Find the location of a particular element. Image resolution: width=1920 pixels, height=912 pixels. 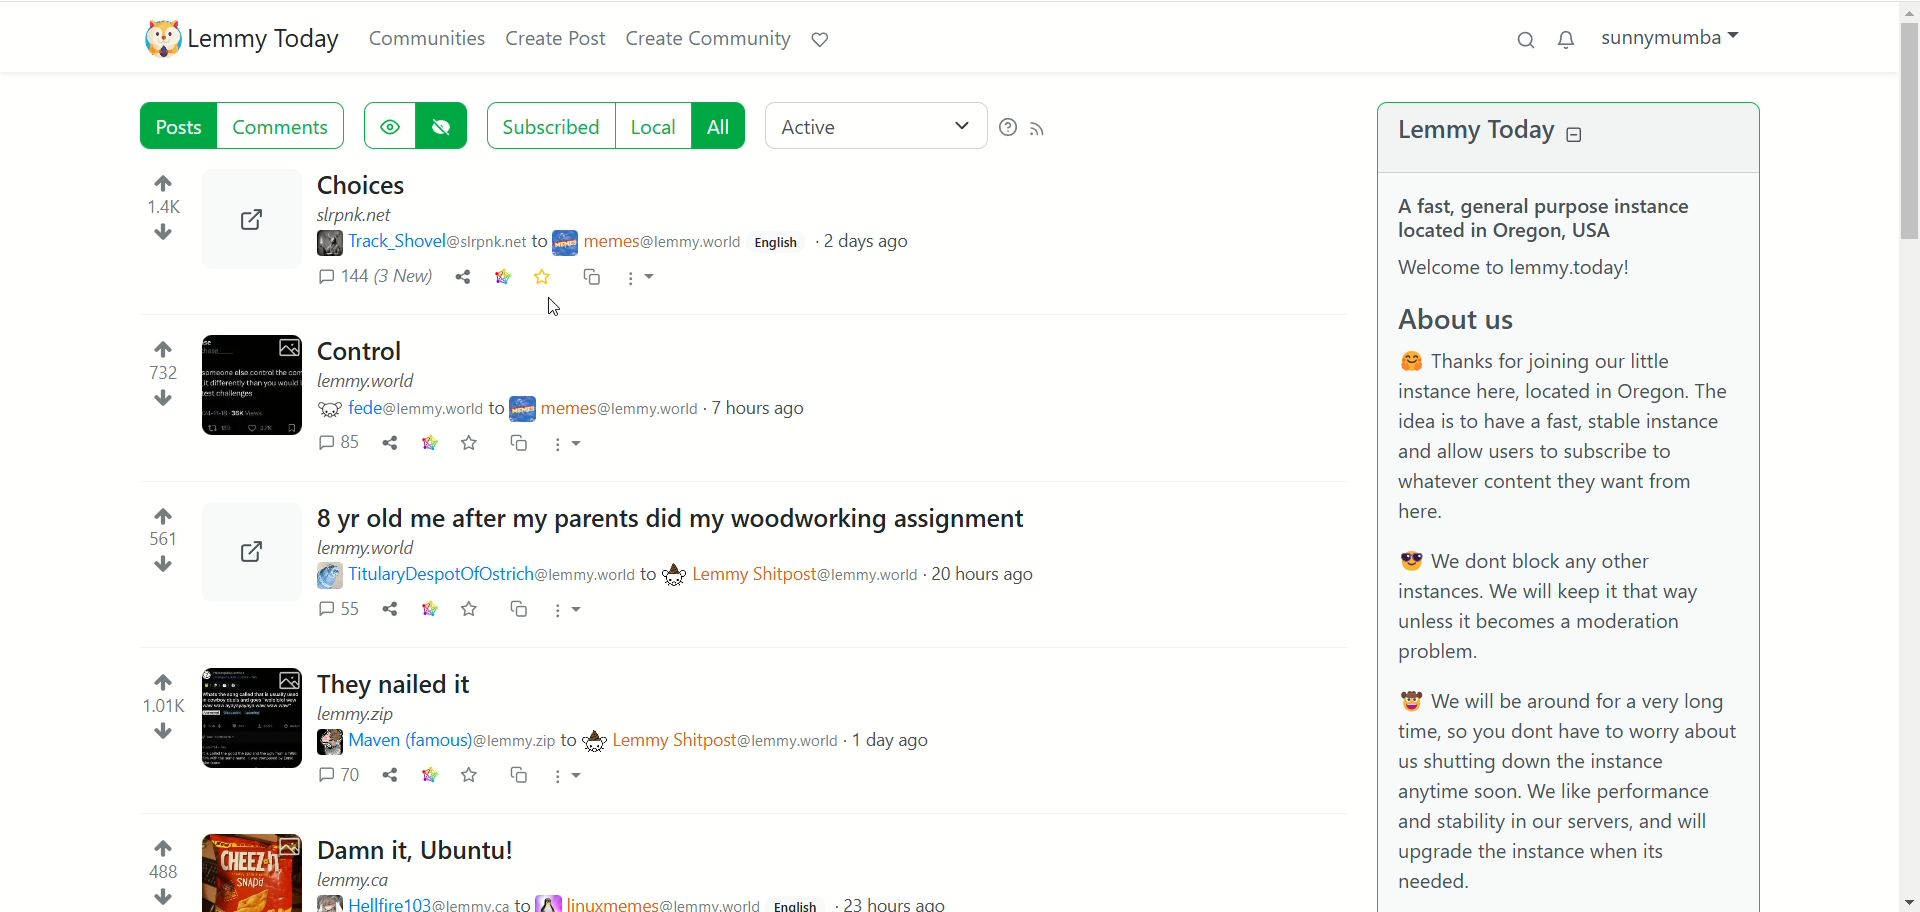

Post on "Control" is located at coordinates (452, 376).